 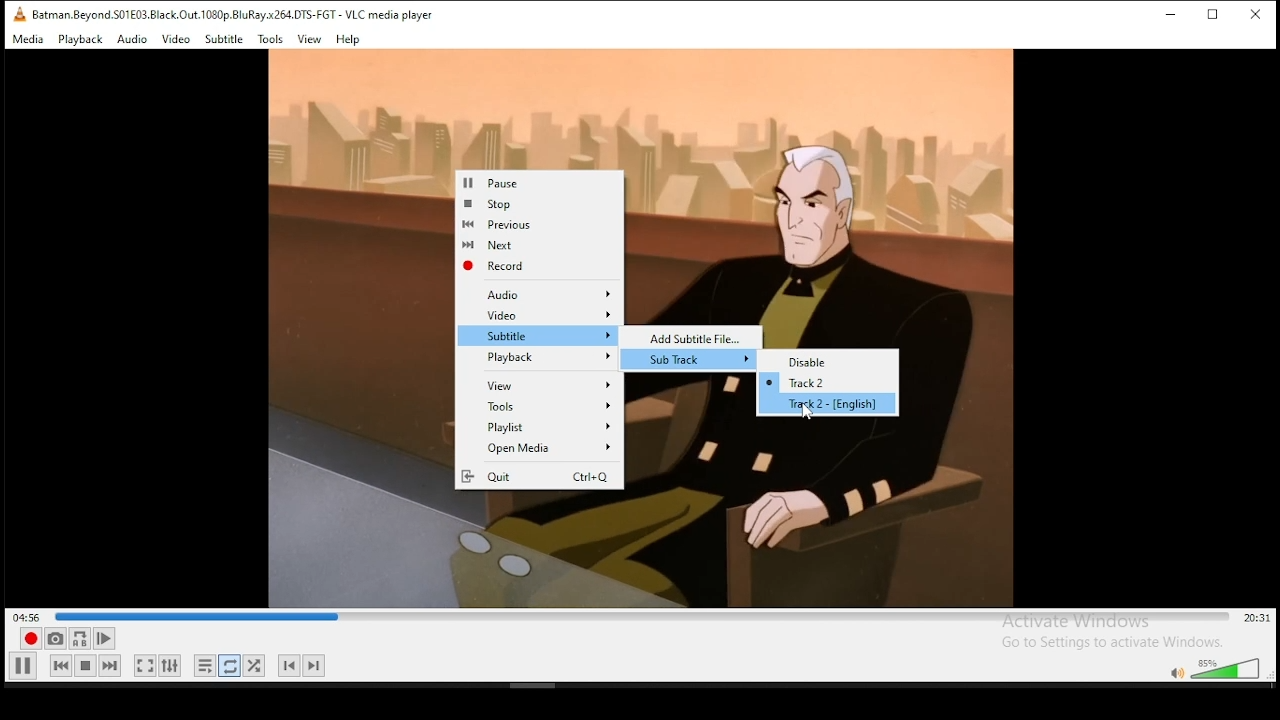 I want to click on fast forward, so click(x=111, y=667).